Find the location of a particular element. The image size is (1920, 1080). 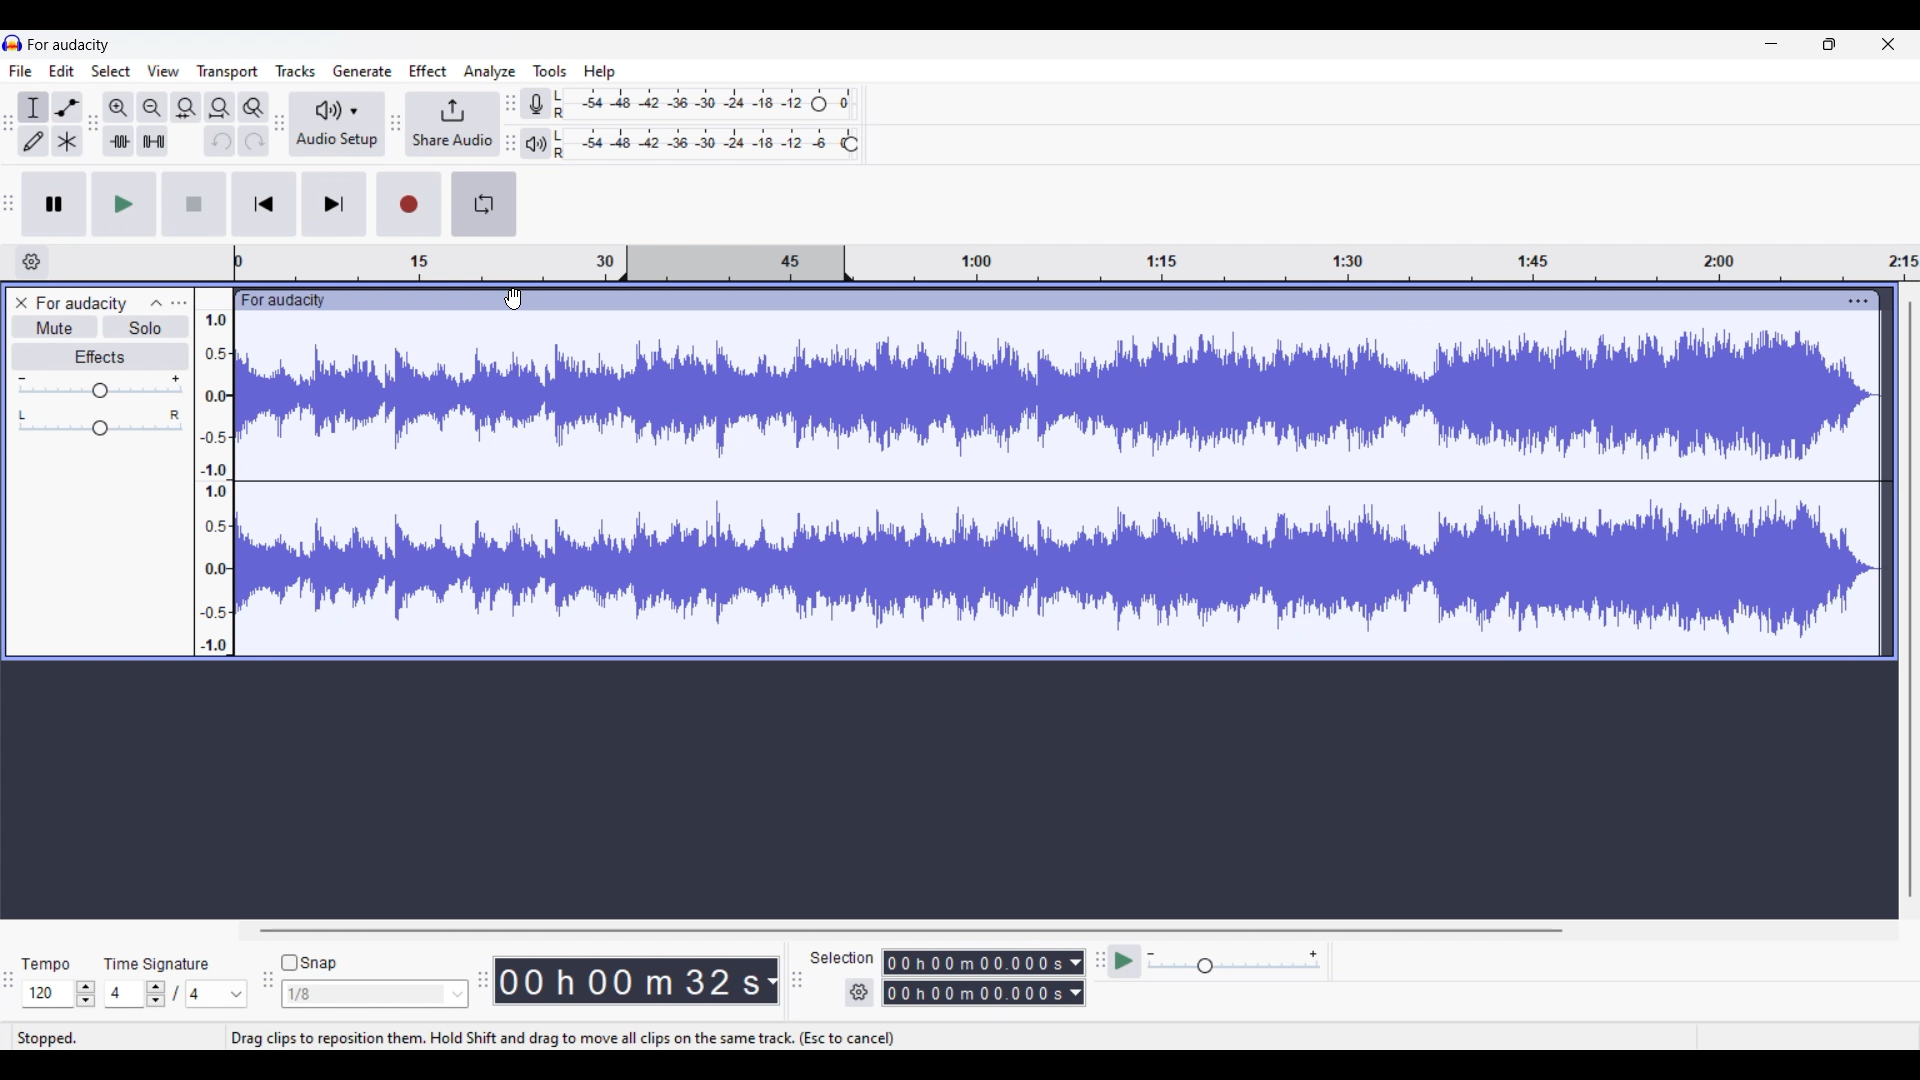

Skip/Select to start is located at coordinates (265, 203).